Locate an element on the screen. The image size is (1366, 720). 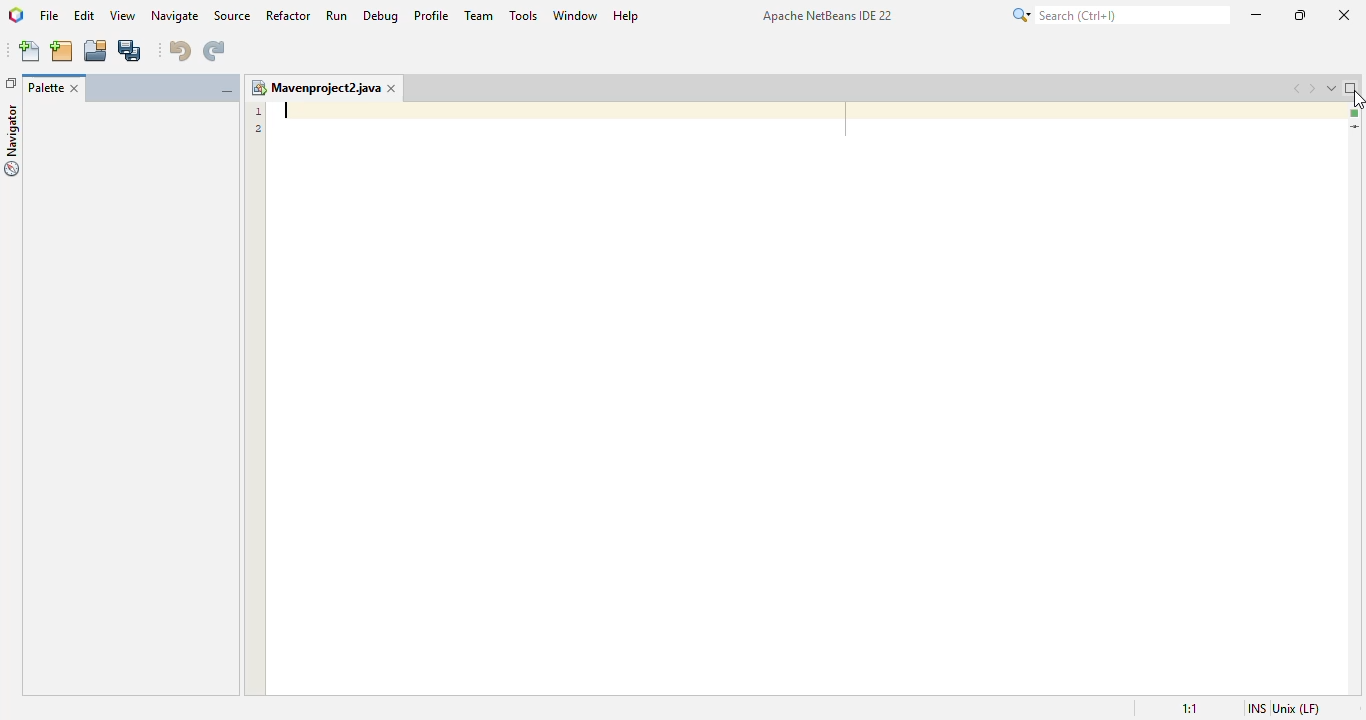
tools is located at coordinates (524, 15).